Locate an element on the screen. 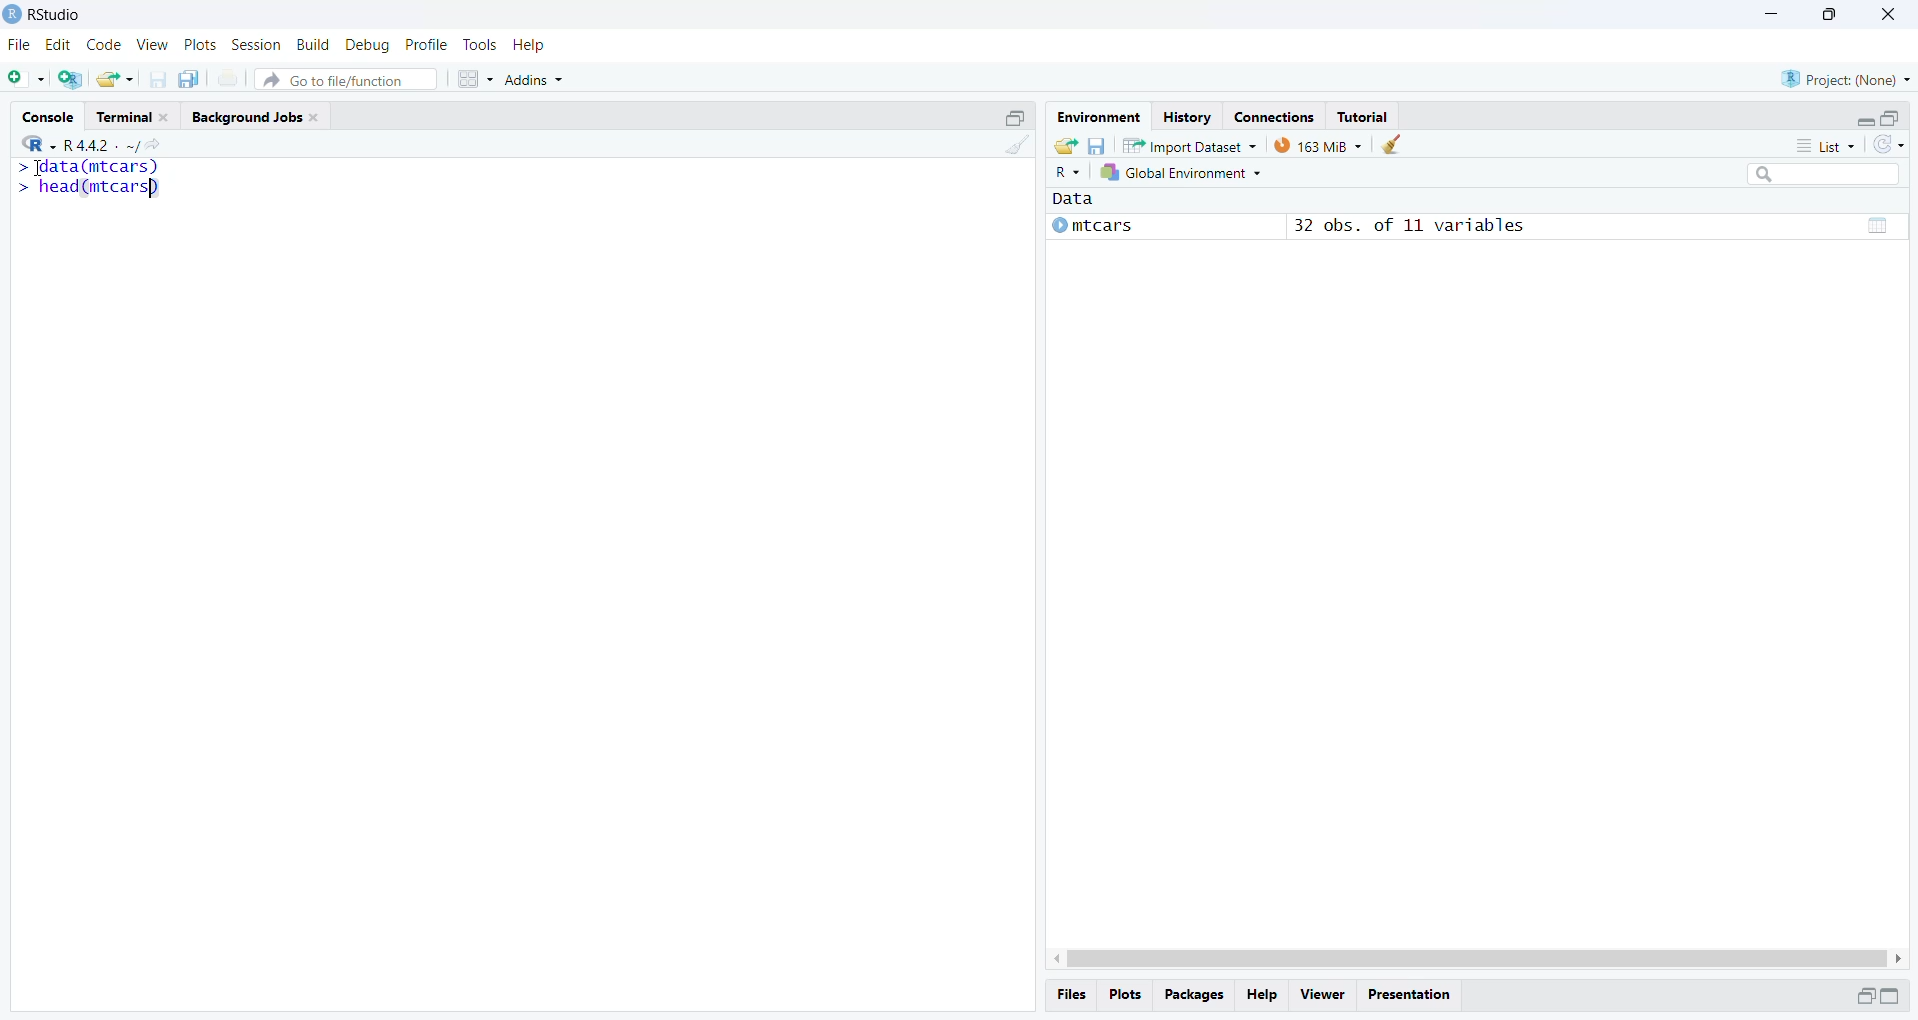 The image size is (1918, 1020). open in separate window is located at coordinates (1017, 118).